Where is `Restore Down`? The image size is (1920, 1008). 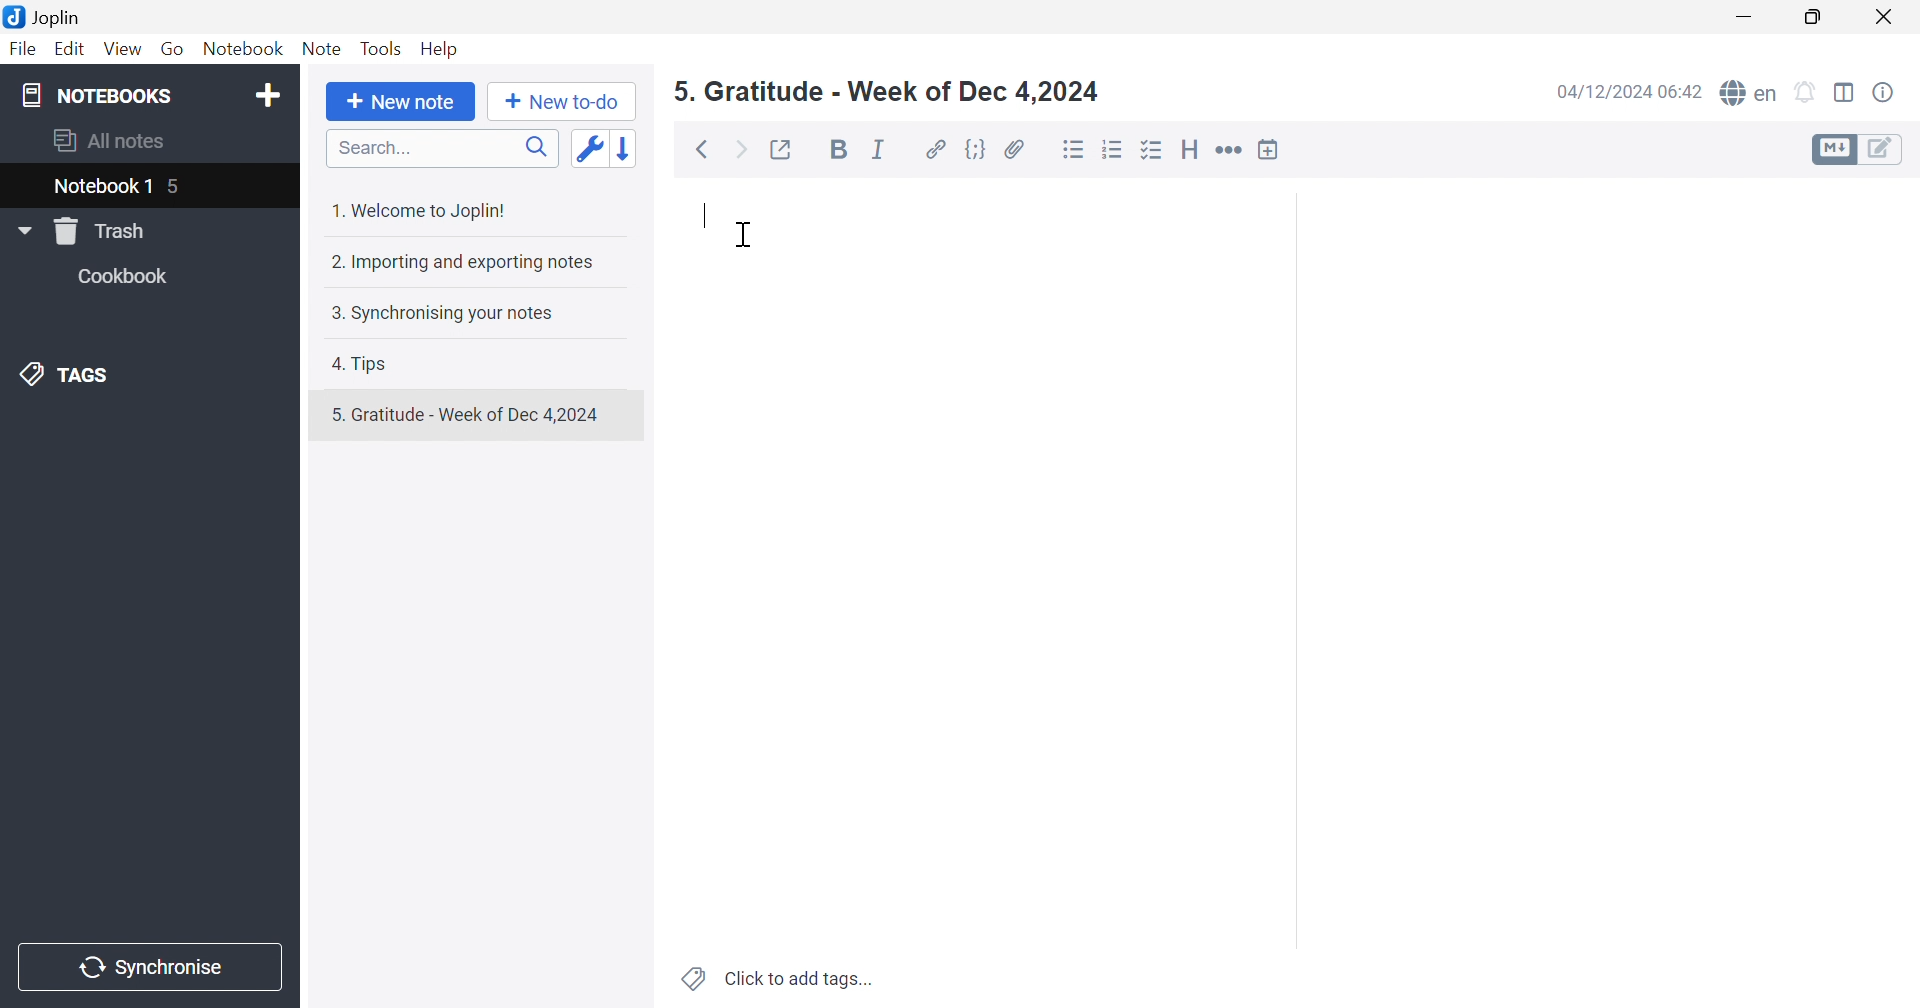
Restore Down is located at coordinates (1816, 19).